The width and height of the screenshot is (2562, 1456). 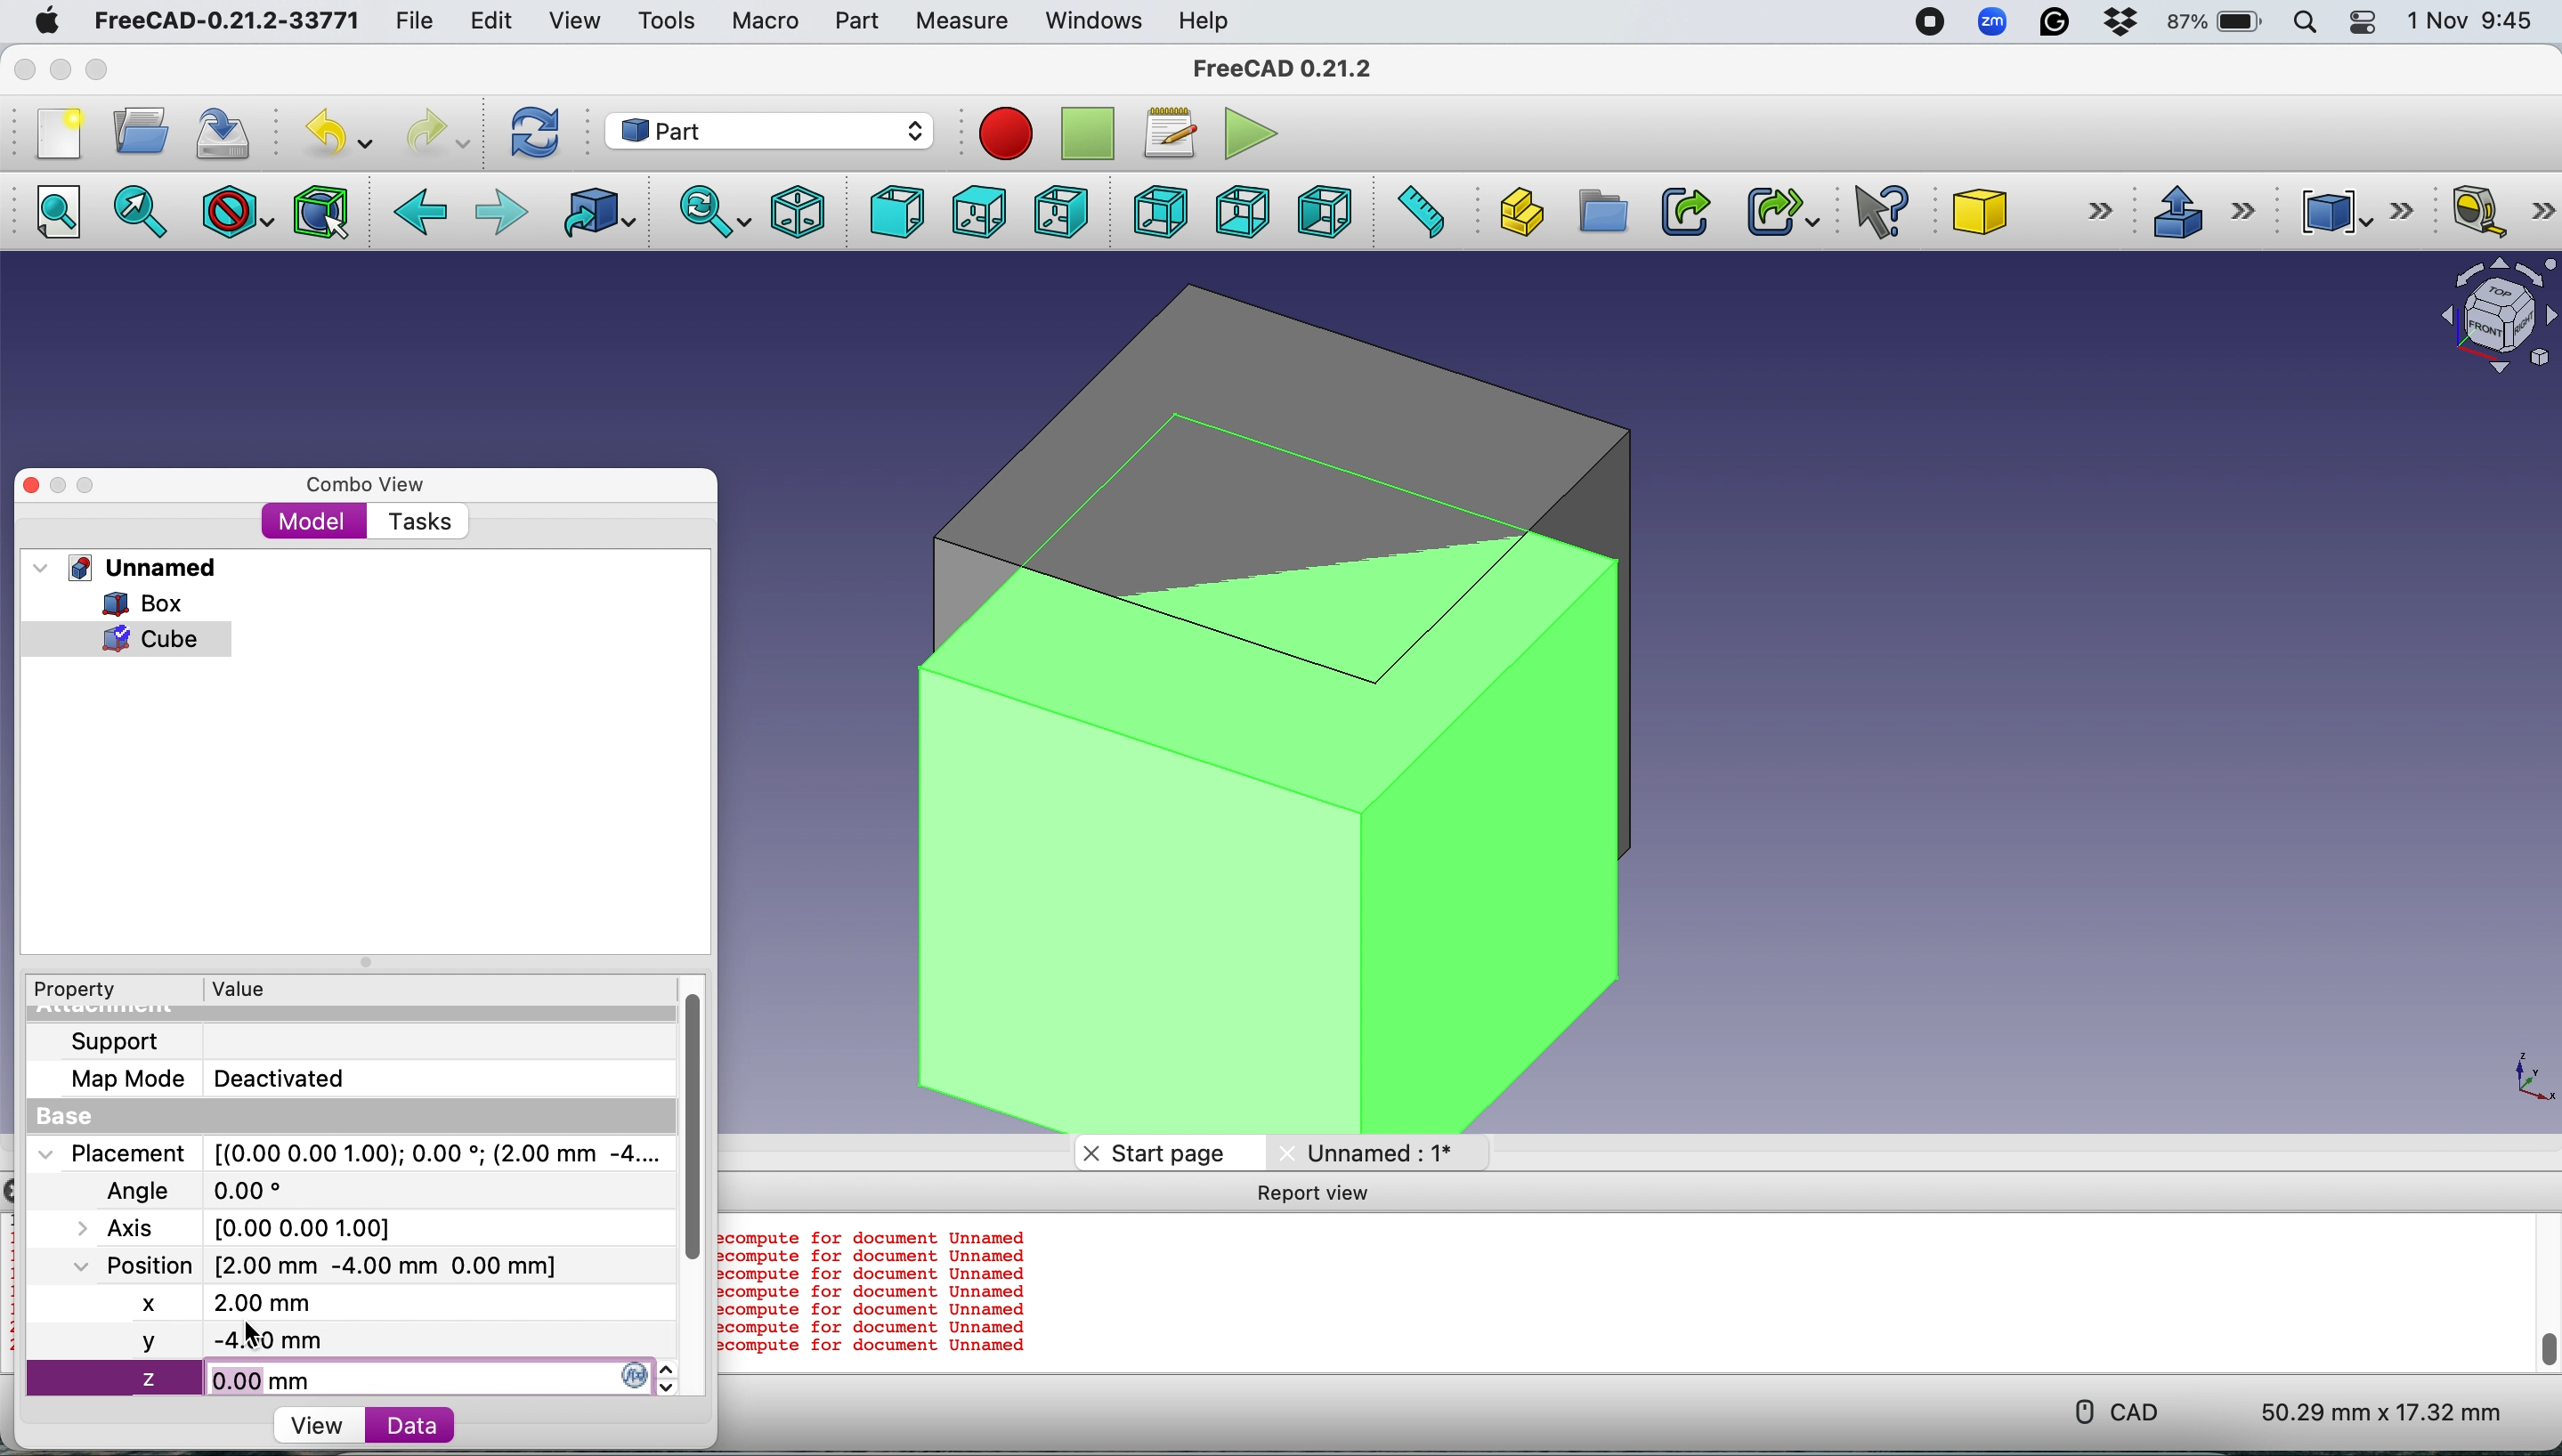 I want to click on Object interface, so click(x=2488, y=319).